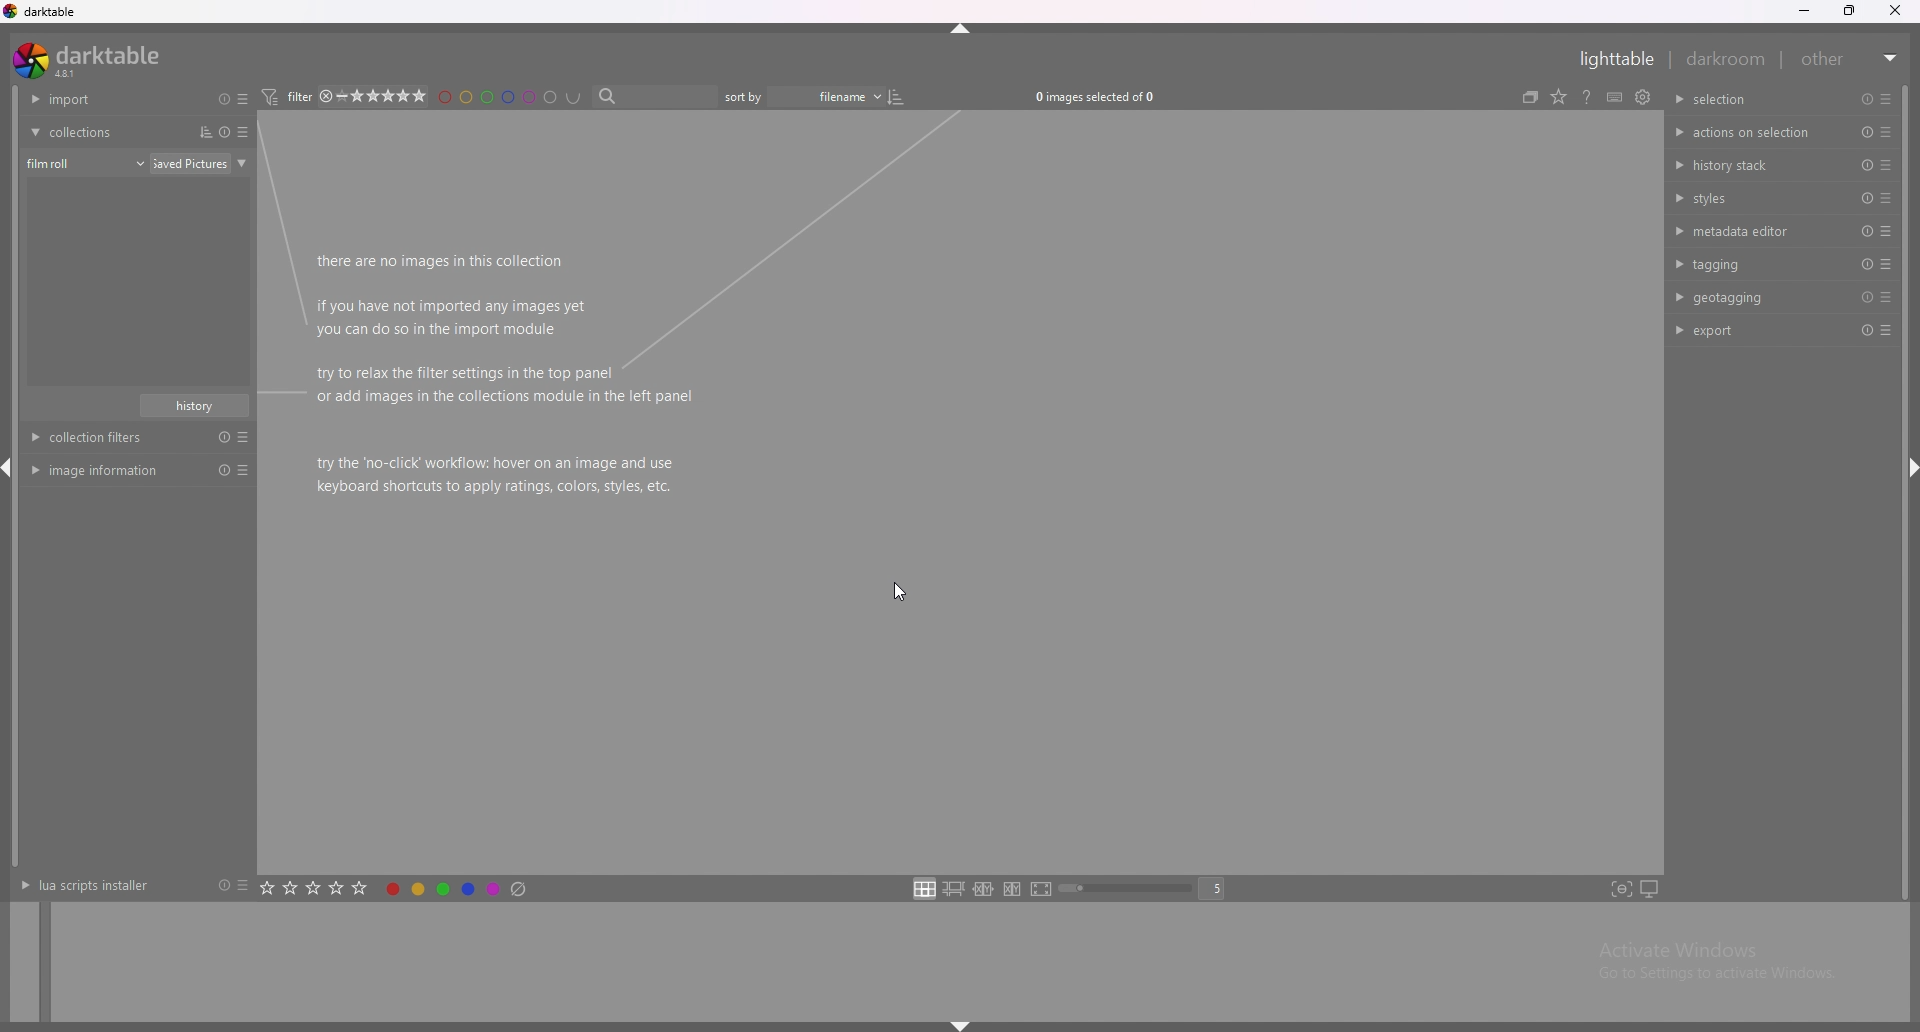  Describe the element at coordinates (1753, 197) in the screenshot. I see `styles` at that location.